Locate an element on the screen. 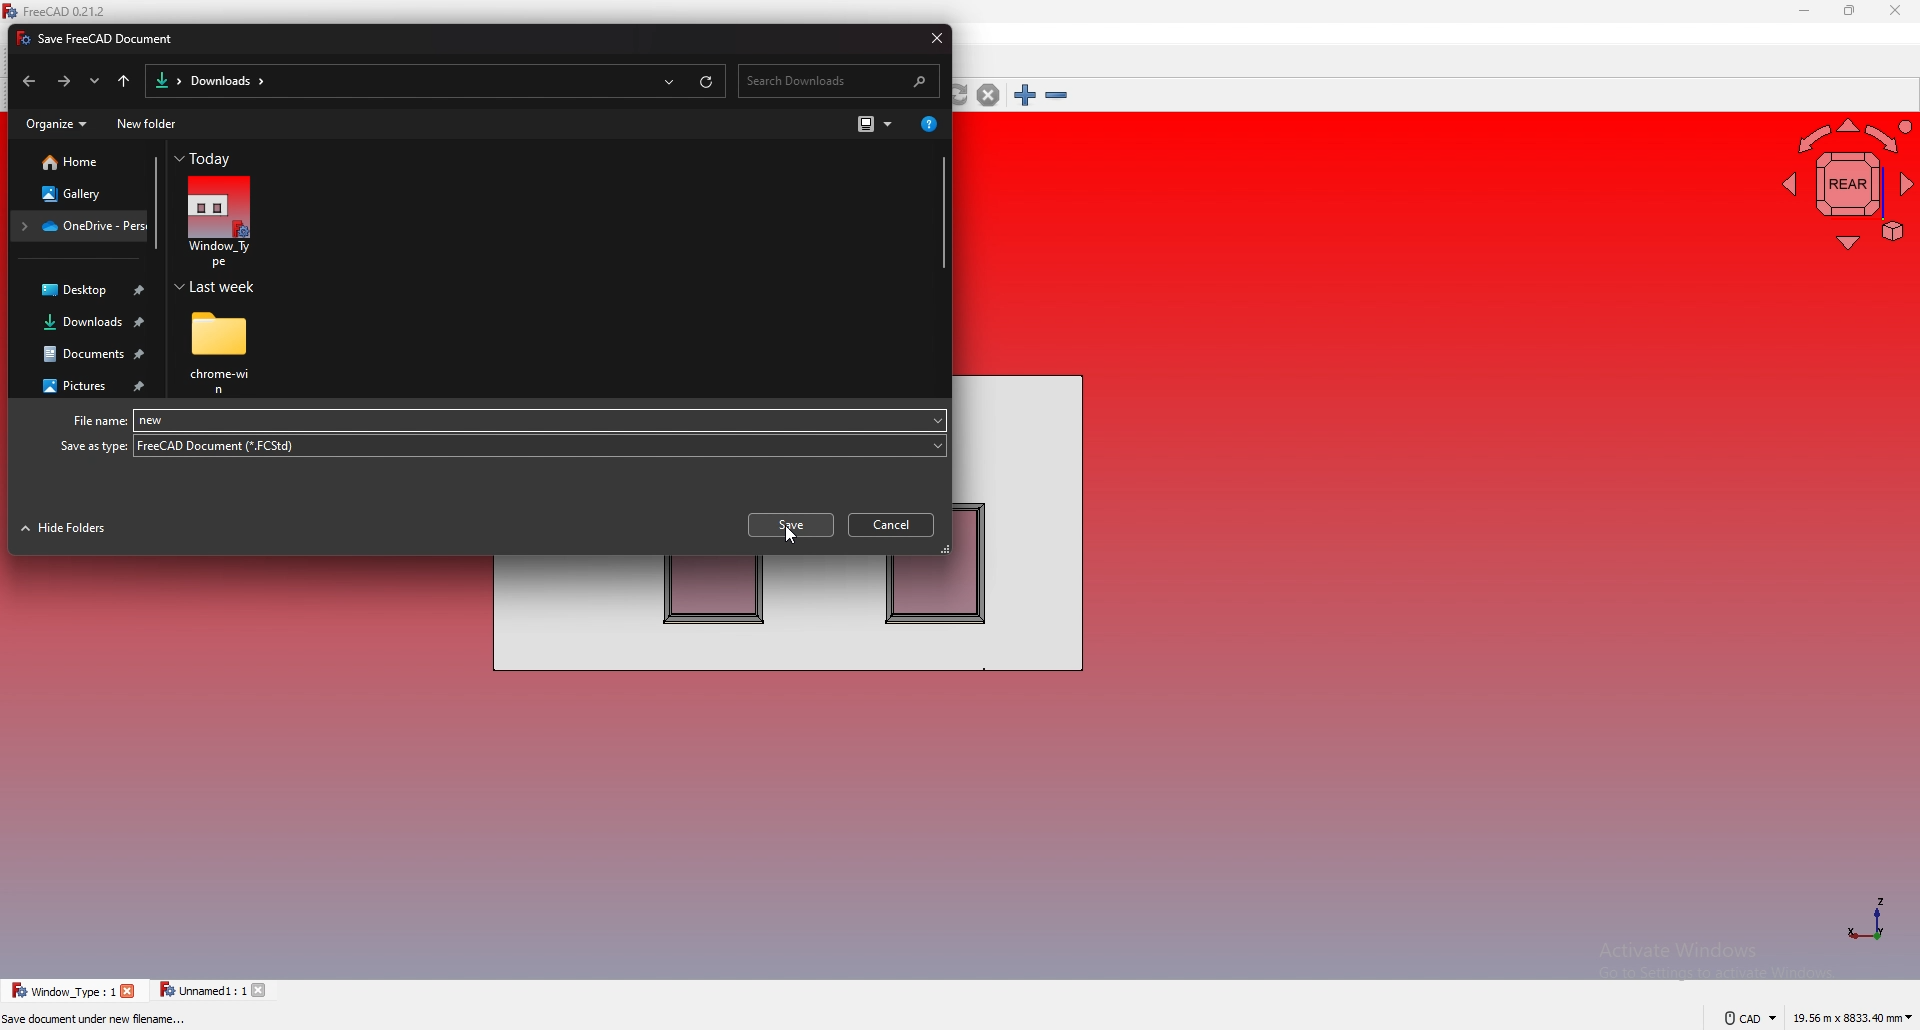 Image resolution: width=1920 pixels, height=1030 pixels. close is located at coordinates (129, 991).